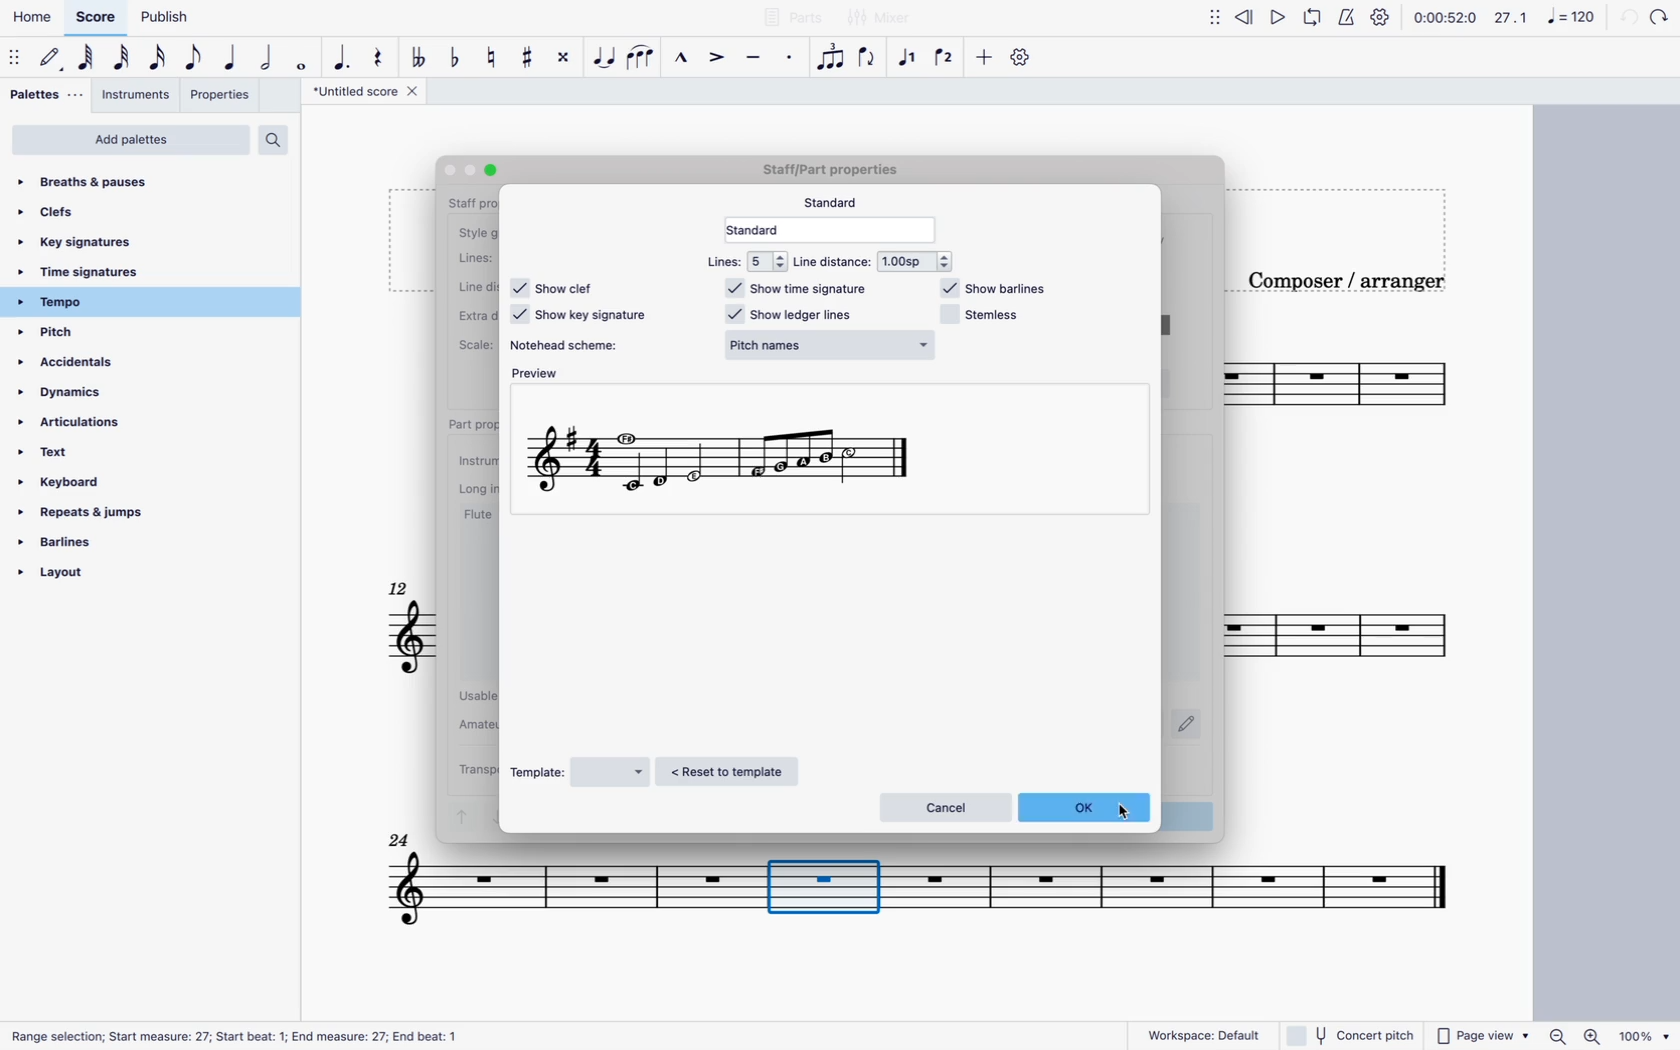  I want to click on add palettes, so click(132, 141).